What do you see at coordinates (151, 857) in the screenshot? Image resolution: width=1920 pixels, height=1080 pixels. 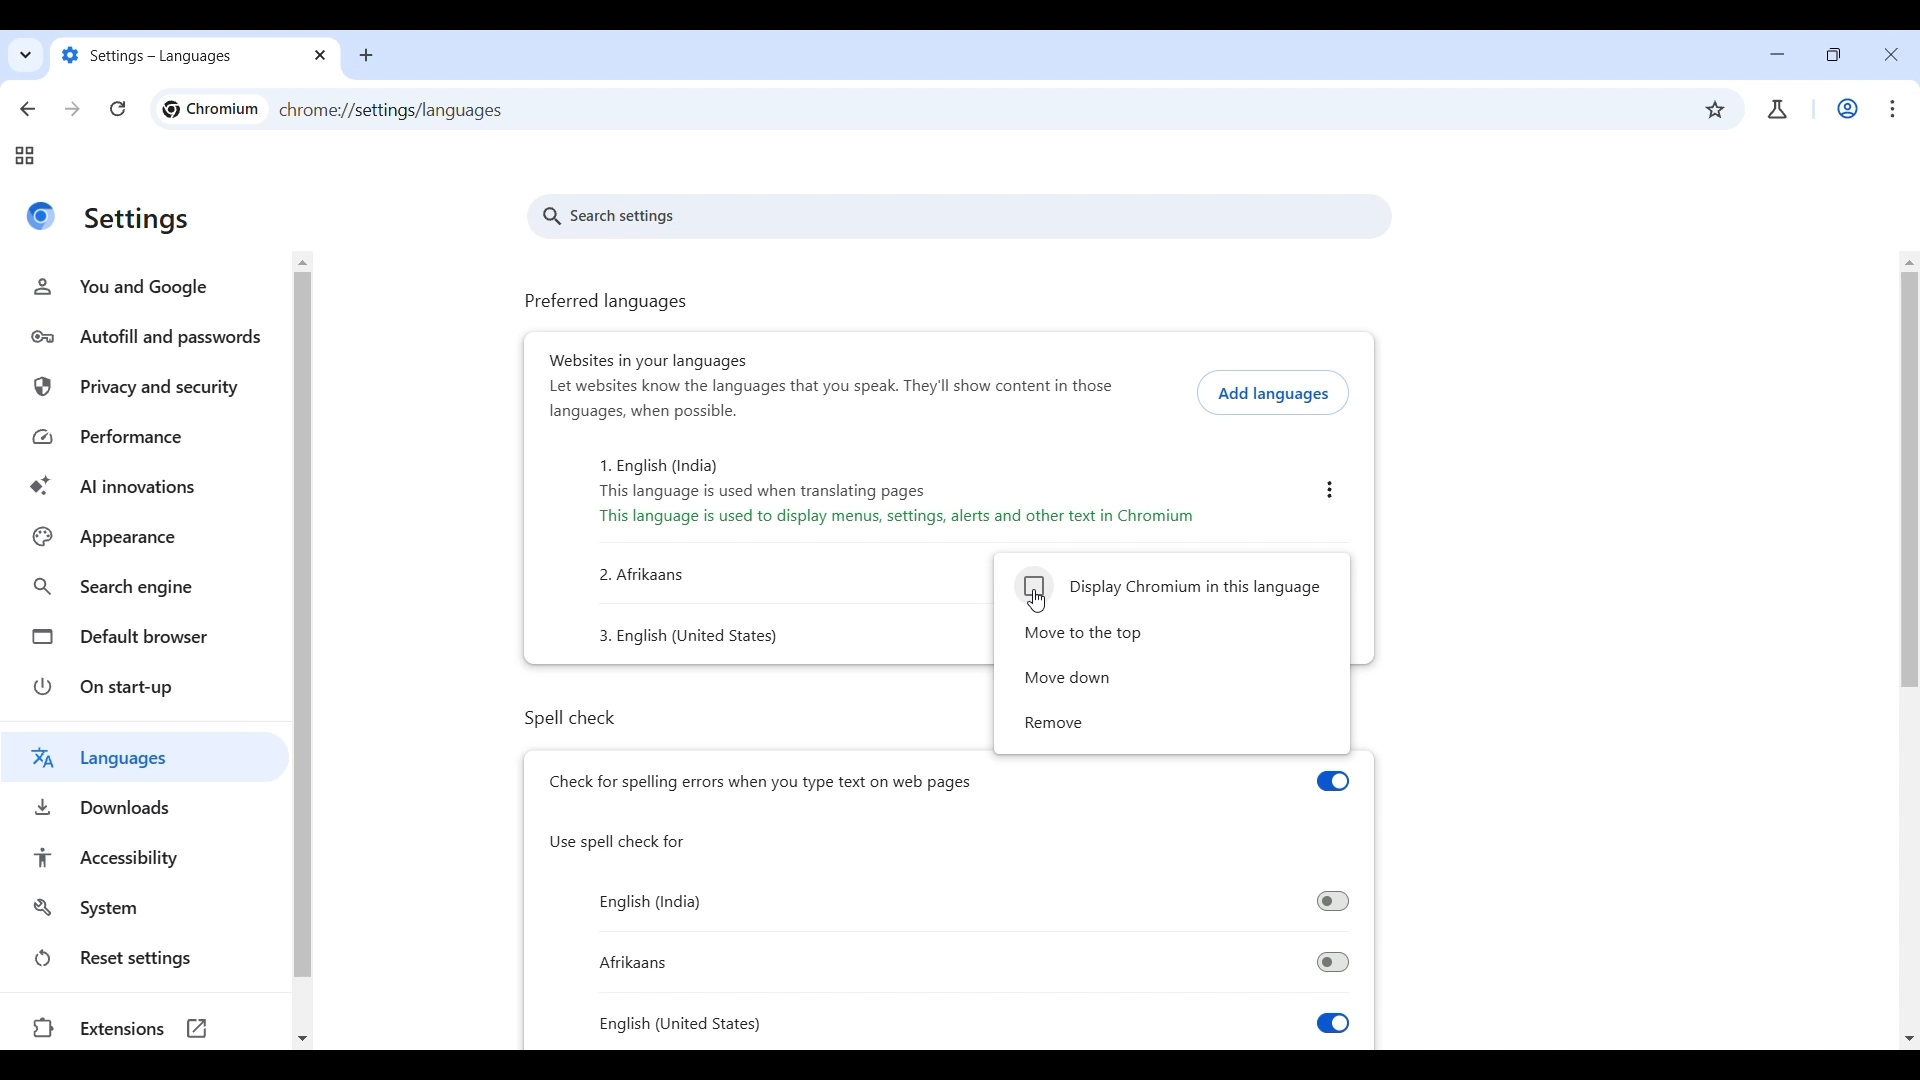 I see `Accessibility` at bounding box center [151, 857].